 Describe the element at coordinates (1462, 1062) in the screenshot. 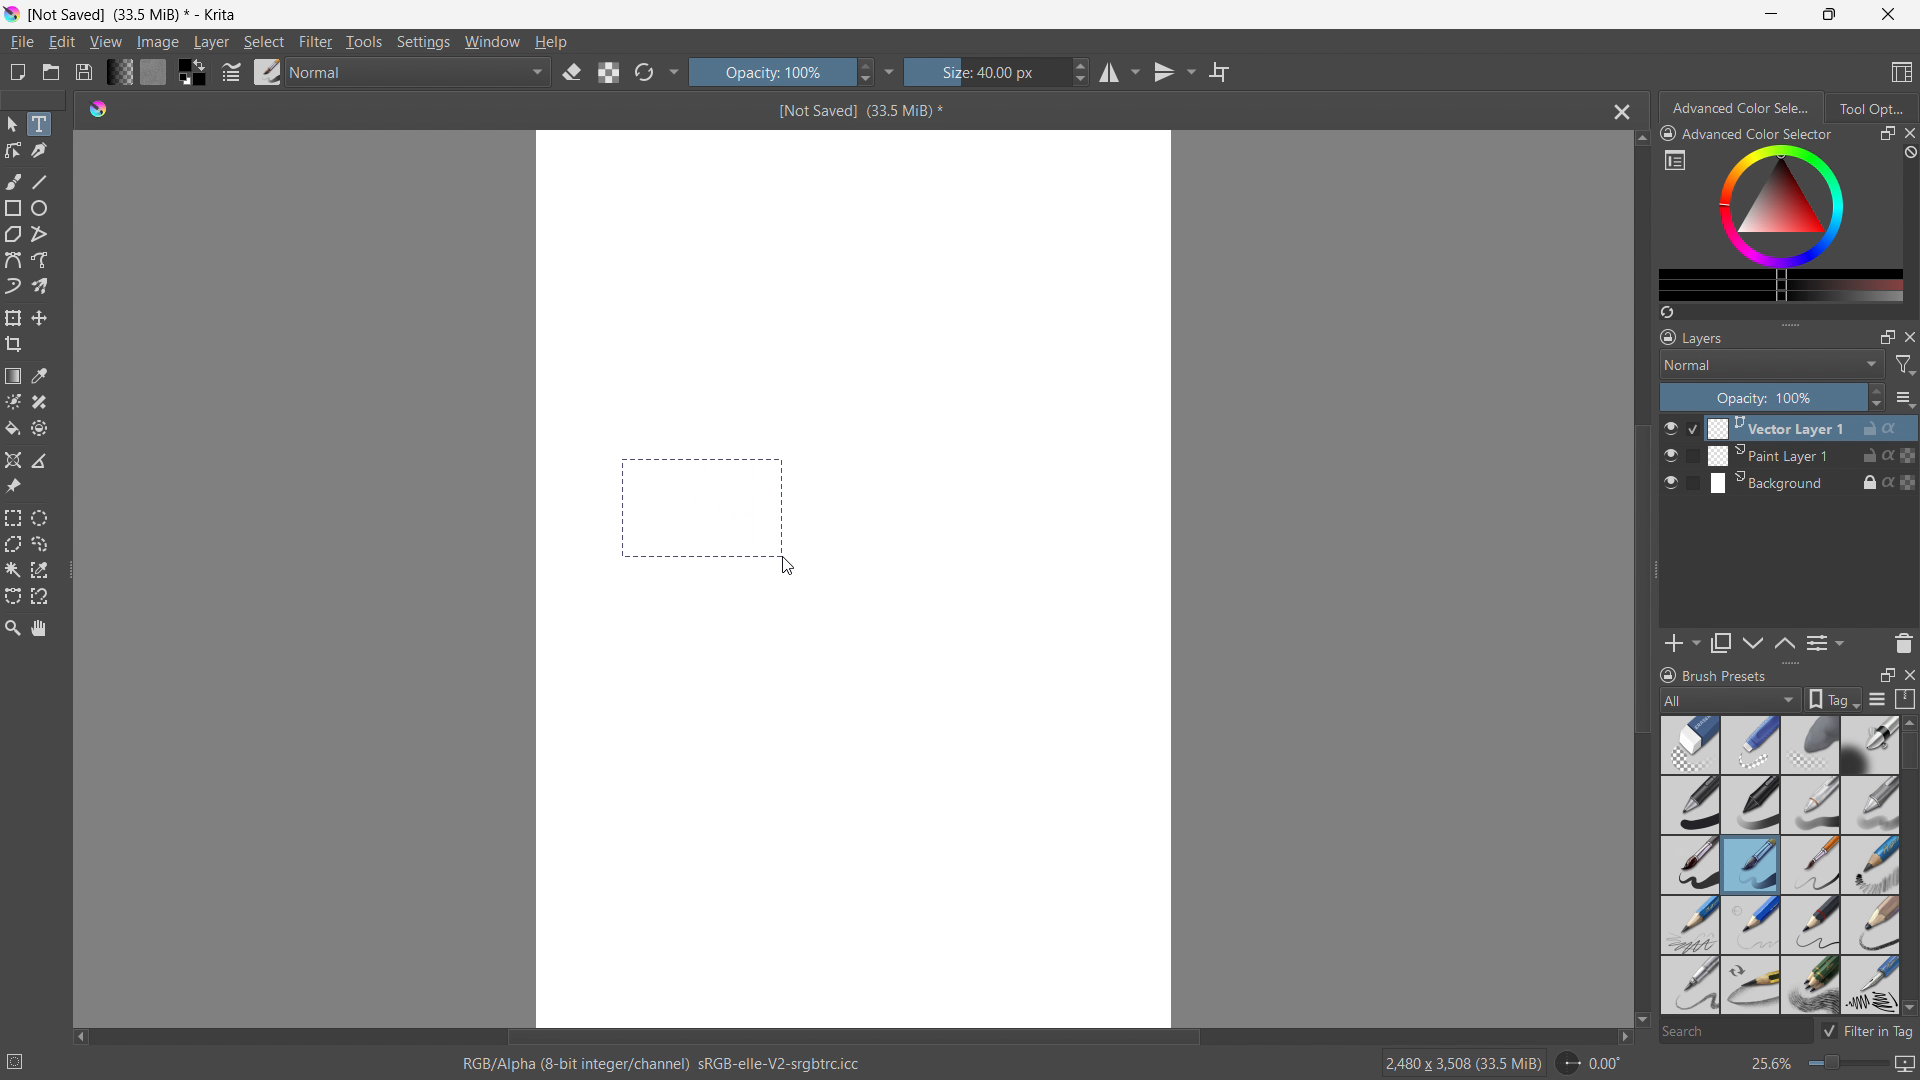

I see `2480 X 3508 (33.5 MiB)` at that location.